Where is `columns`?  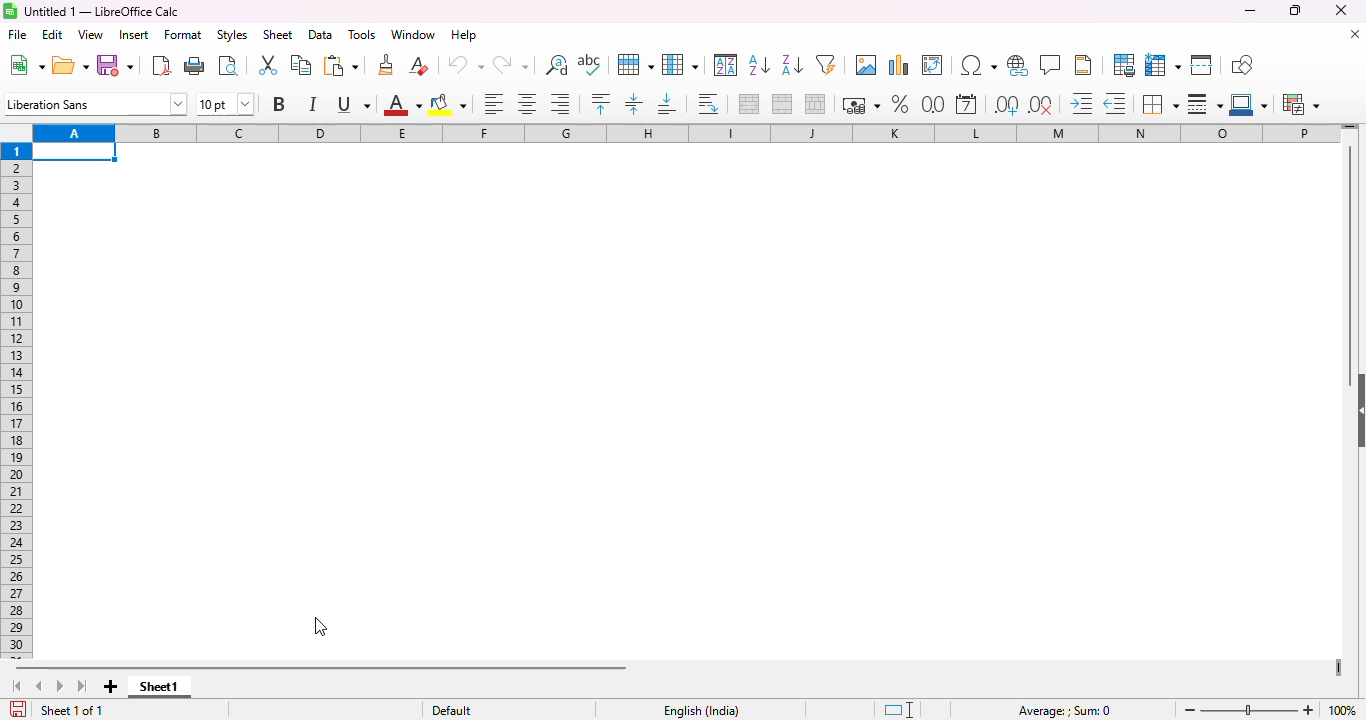
columns is located at coordinates (682, 133).